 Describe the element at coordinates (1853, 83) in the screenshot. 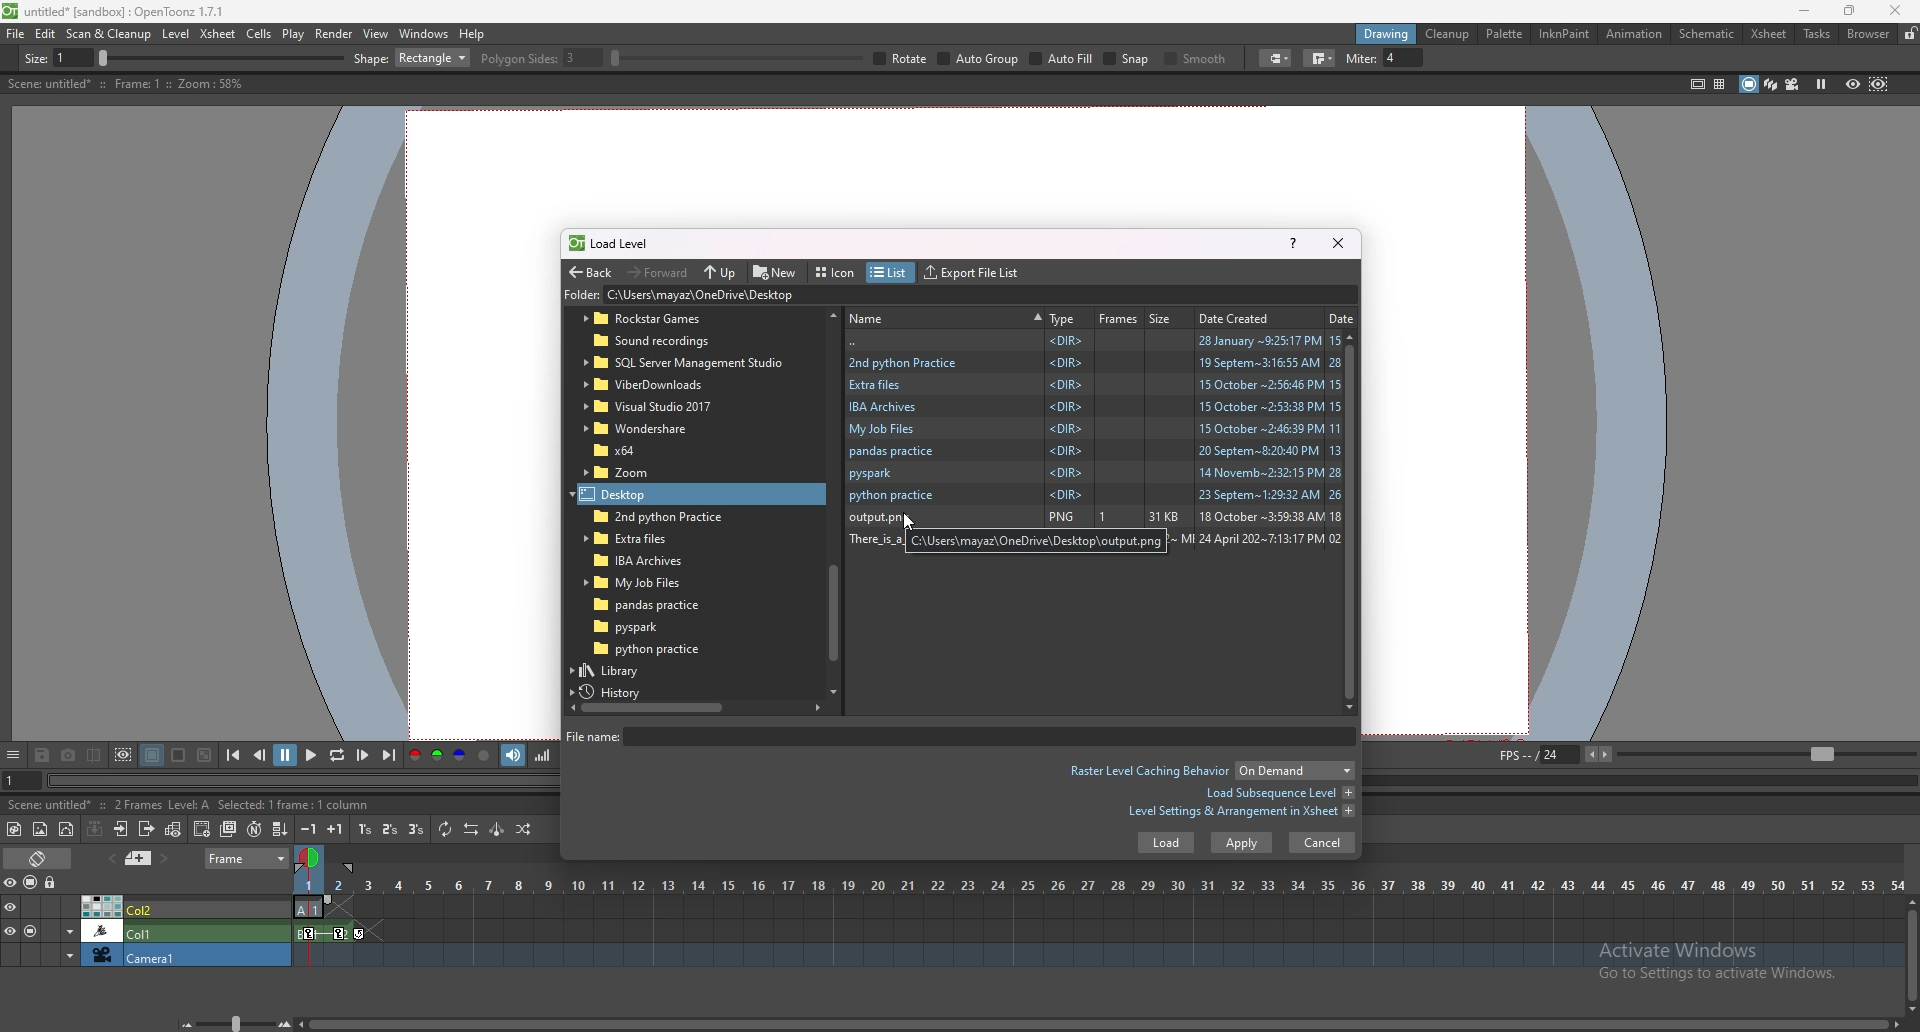

I see `preview` at that location.